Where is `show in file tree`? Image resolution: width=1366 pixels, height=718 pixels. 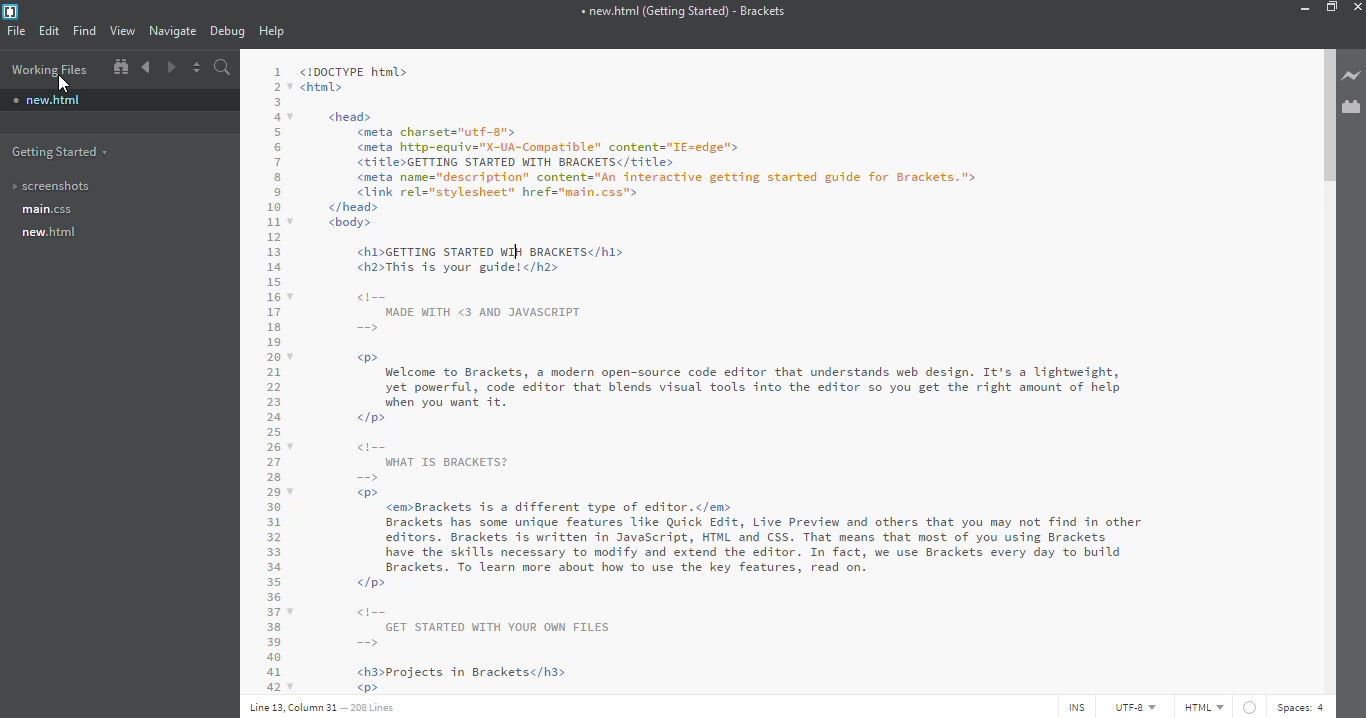 show in file tree is located at coordinates (119, 68).